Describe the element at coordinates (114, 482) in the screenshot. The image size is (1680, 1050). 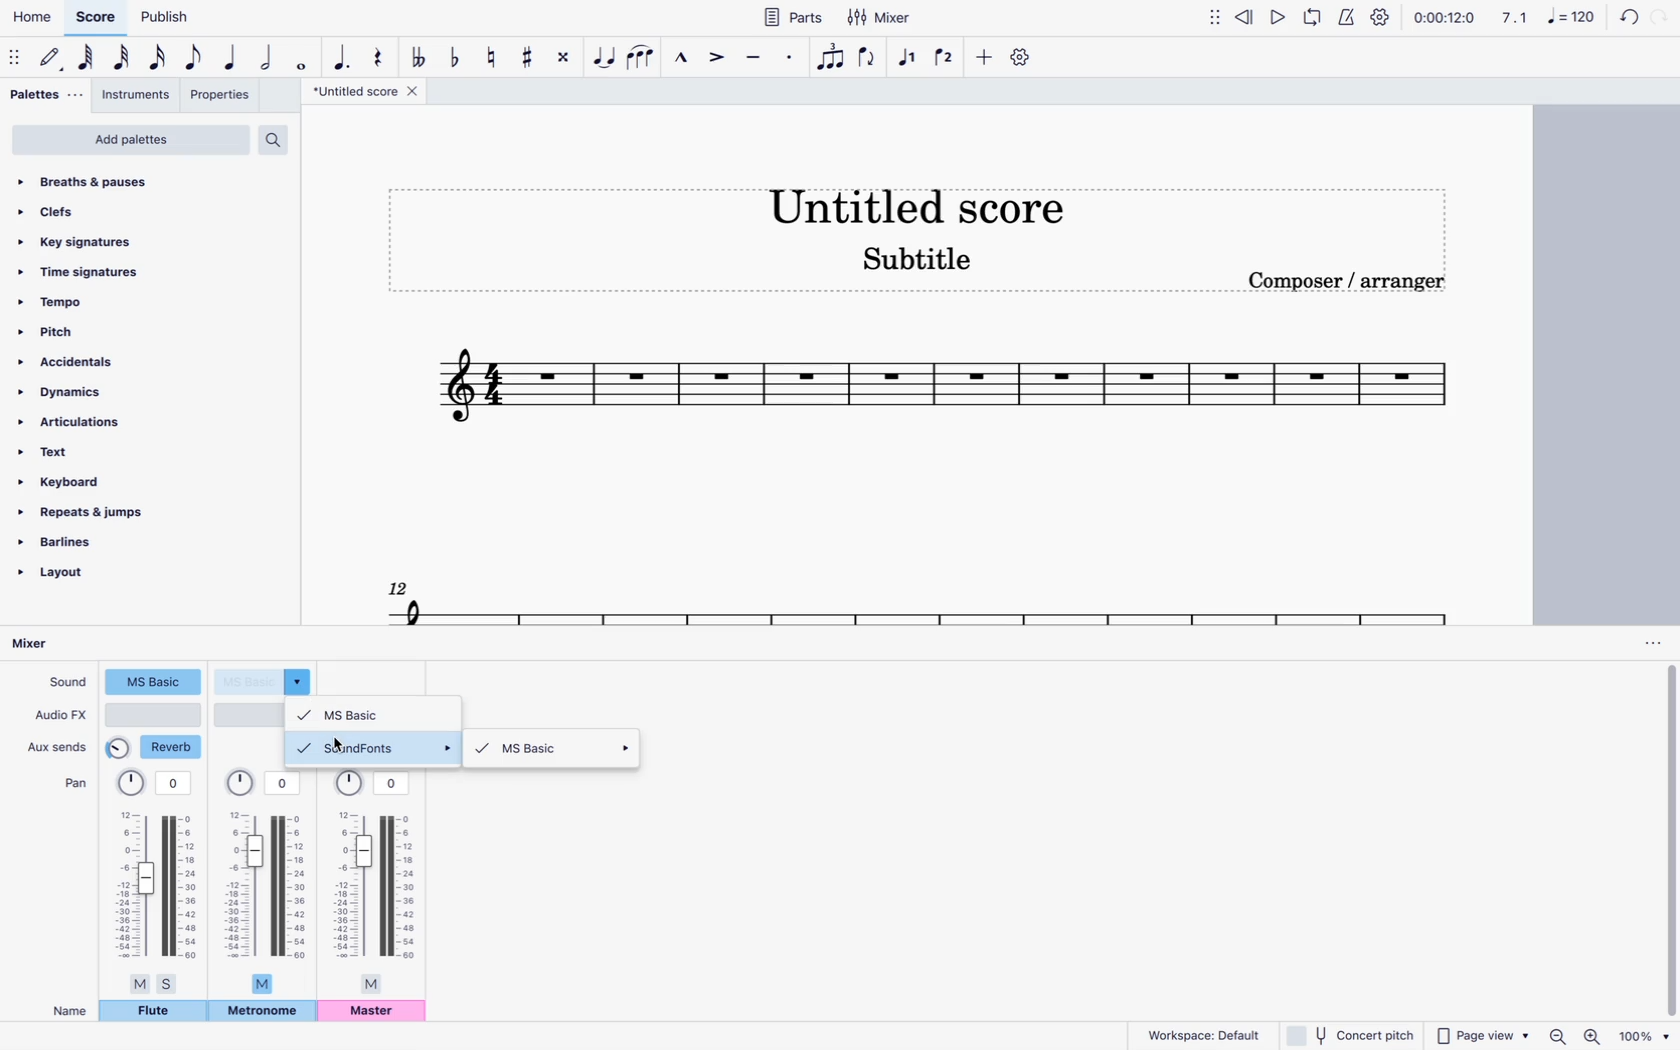
I see `keyboard` at that location.